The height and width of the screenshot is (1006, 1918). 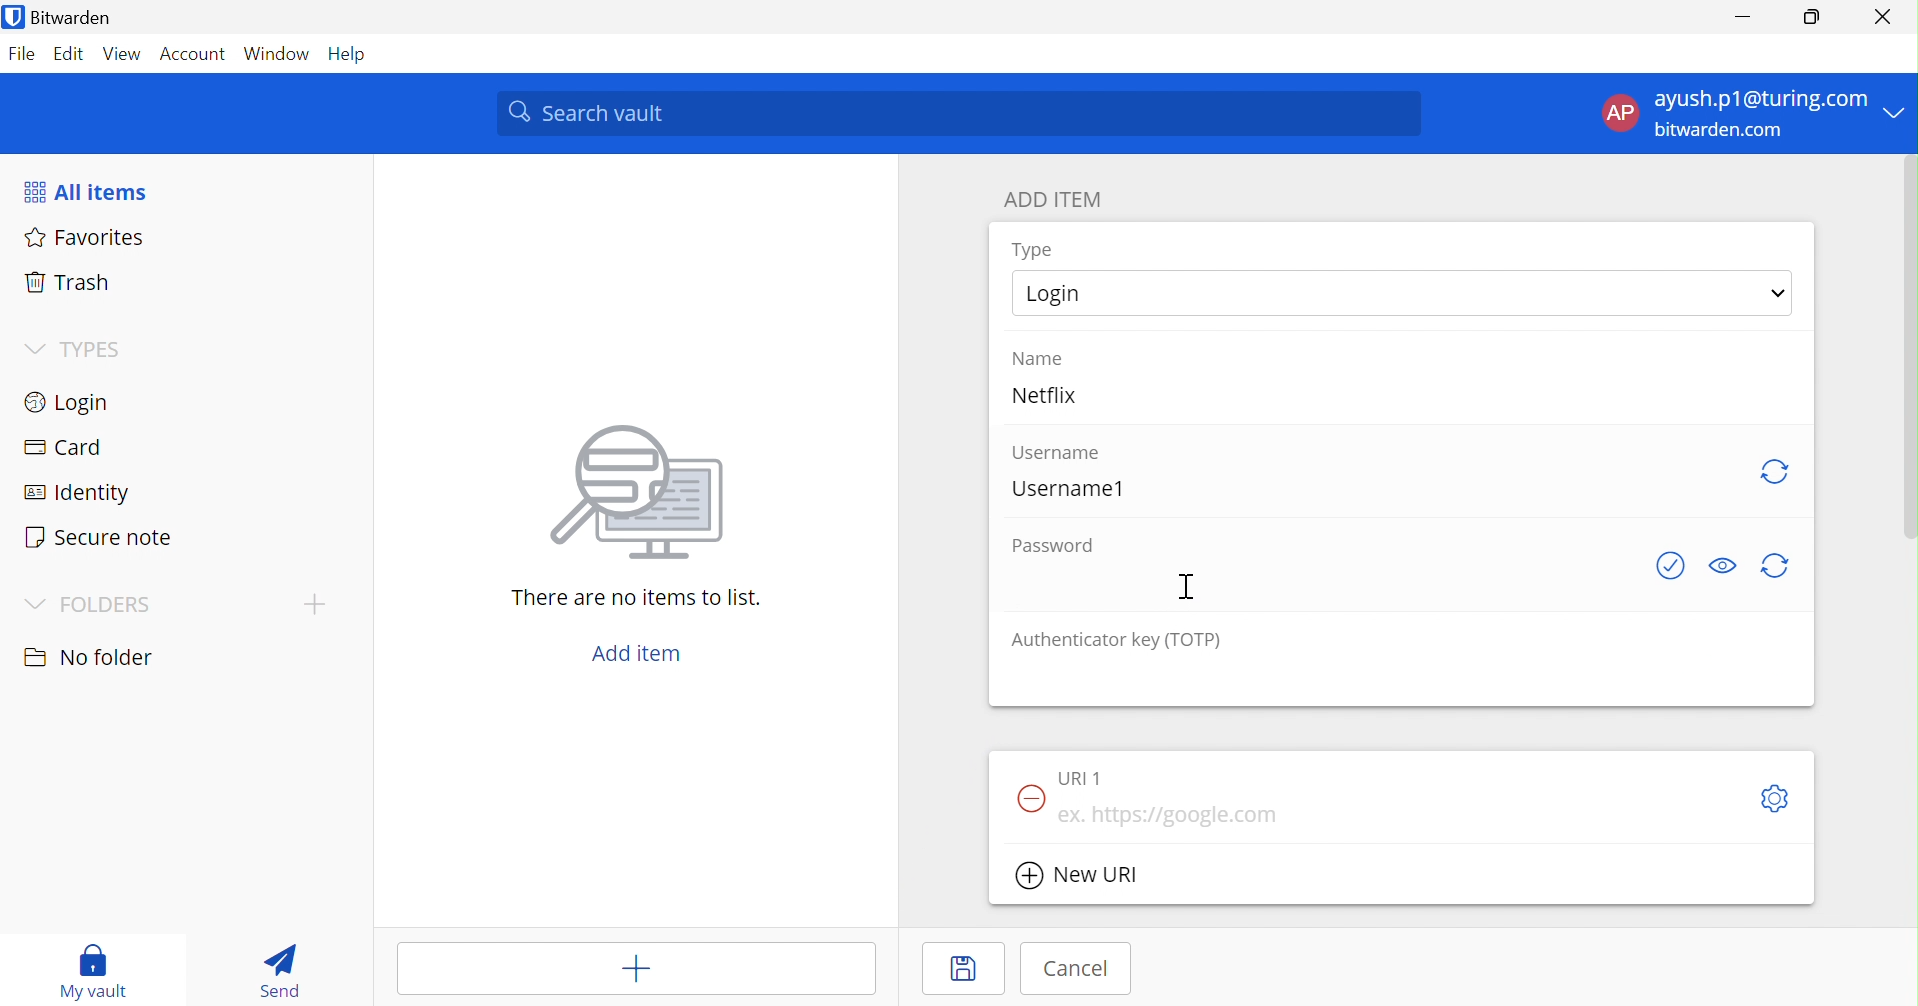 What do you see at coordinates (1773, 566) in the screenshot?
I see `Generate password` at bounding box center [1773, 566].